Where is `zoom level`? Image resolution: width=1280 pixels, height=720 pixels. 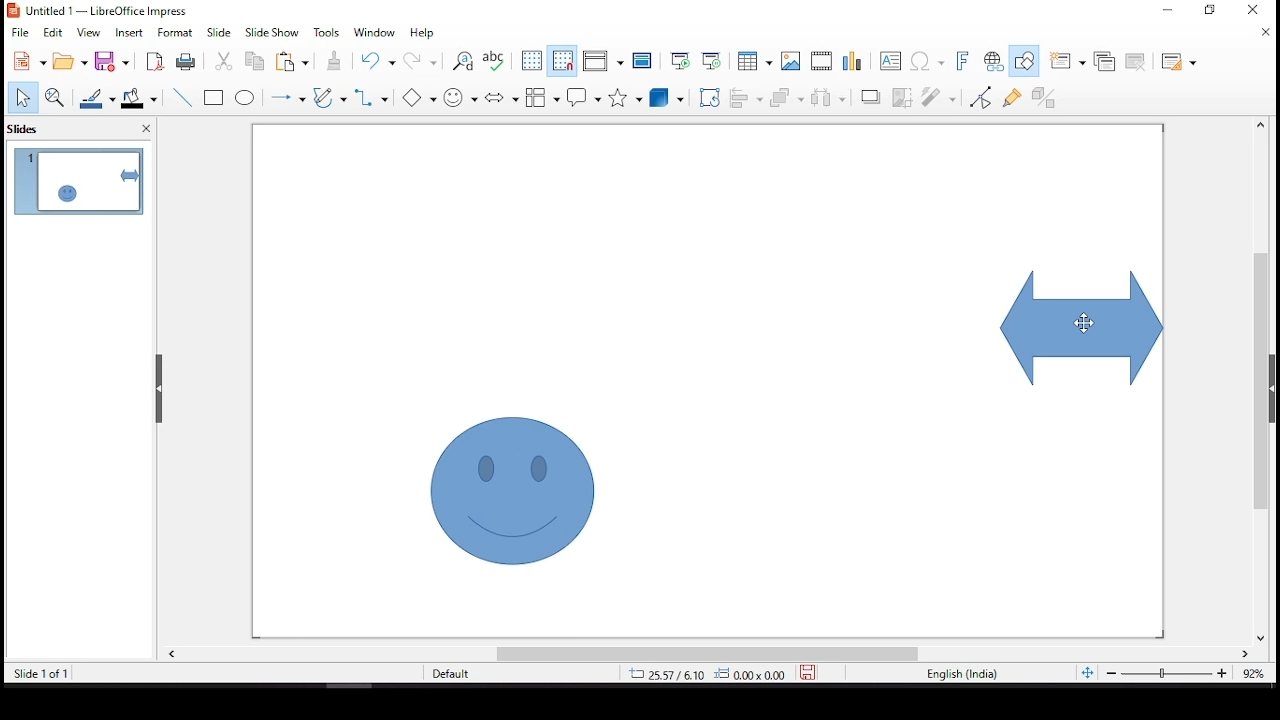 zoom level is located at coordinates (1255, 678).